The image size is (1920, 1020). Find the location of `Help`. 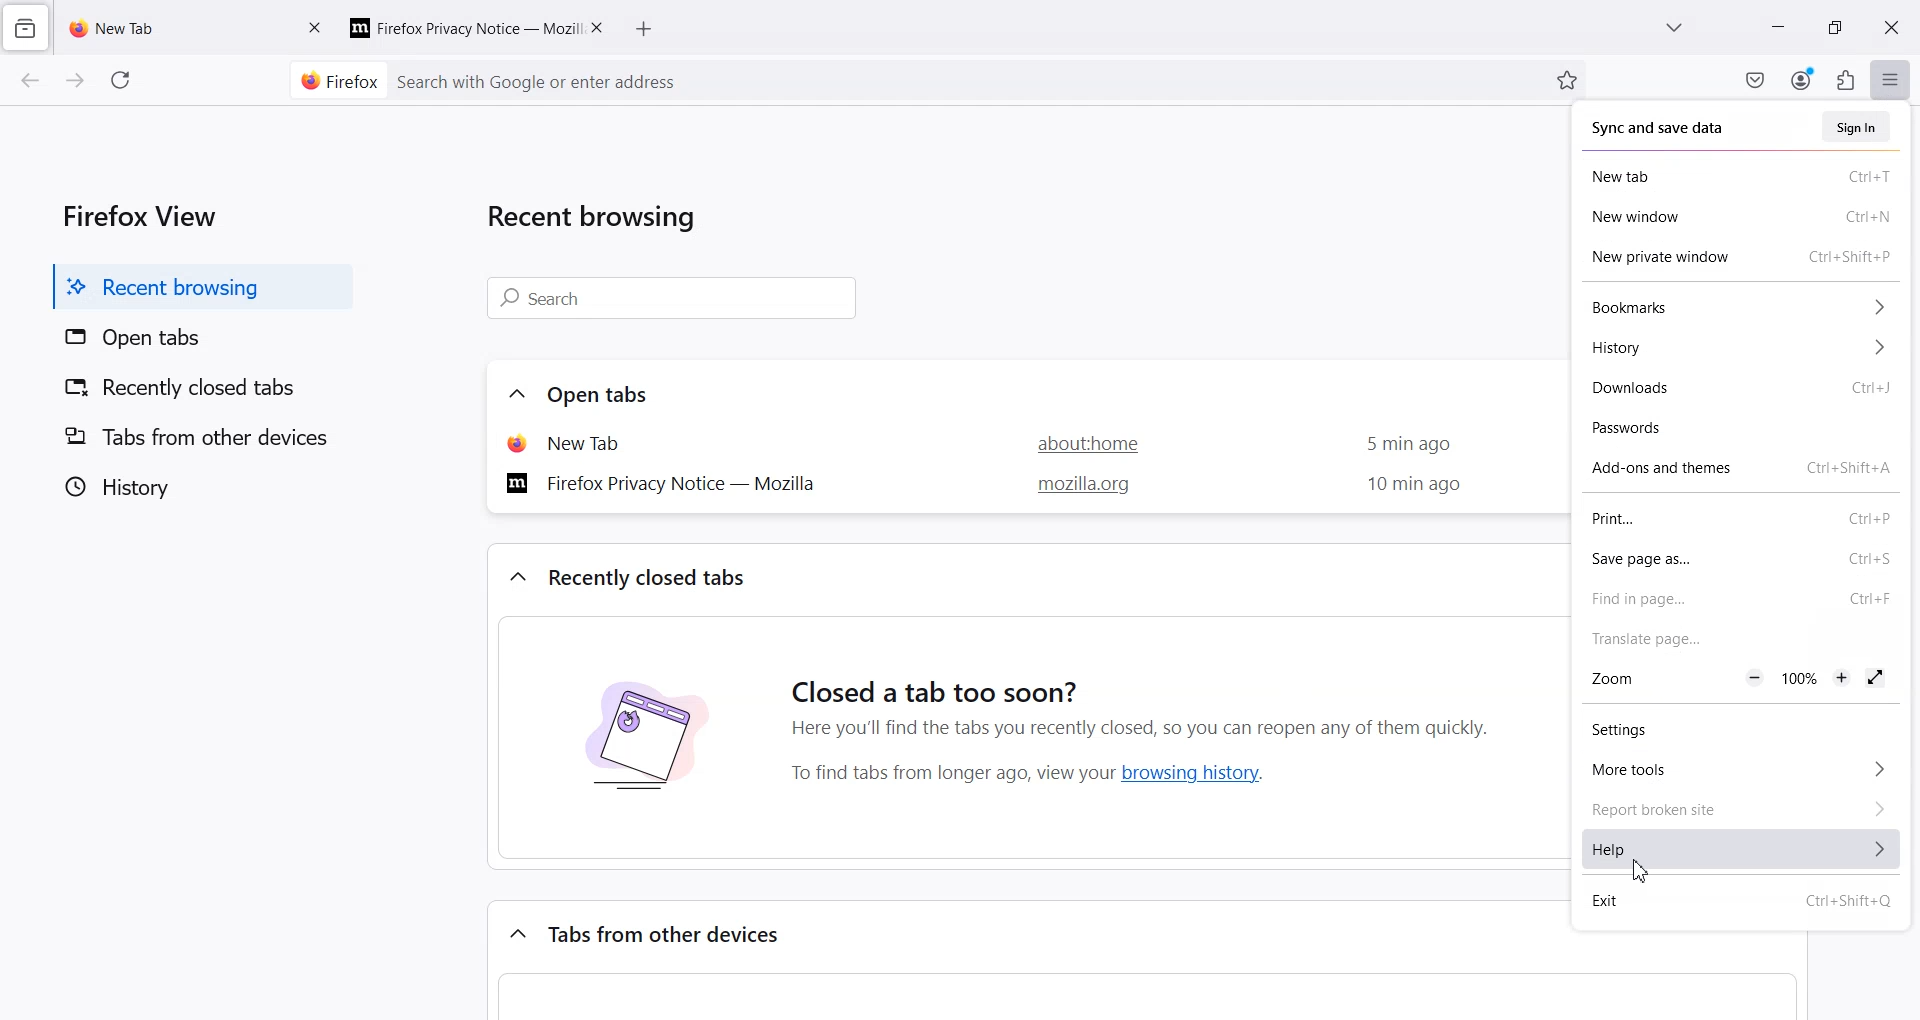

Help is located at coordinates (1740, 850).